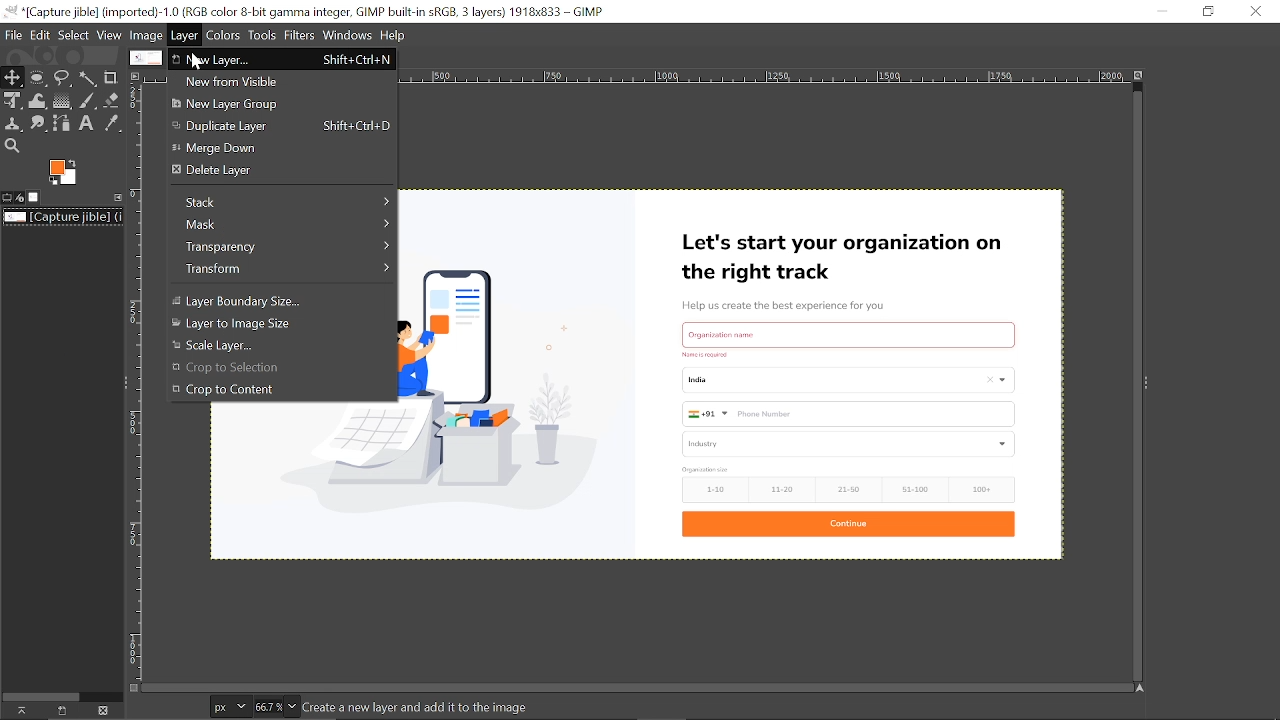  Describe the element at coordinates (280, 148) in the screenshot. I see `Merge down` at that location.